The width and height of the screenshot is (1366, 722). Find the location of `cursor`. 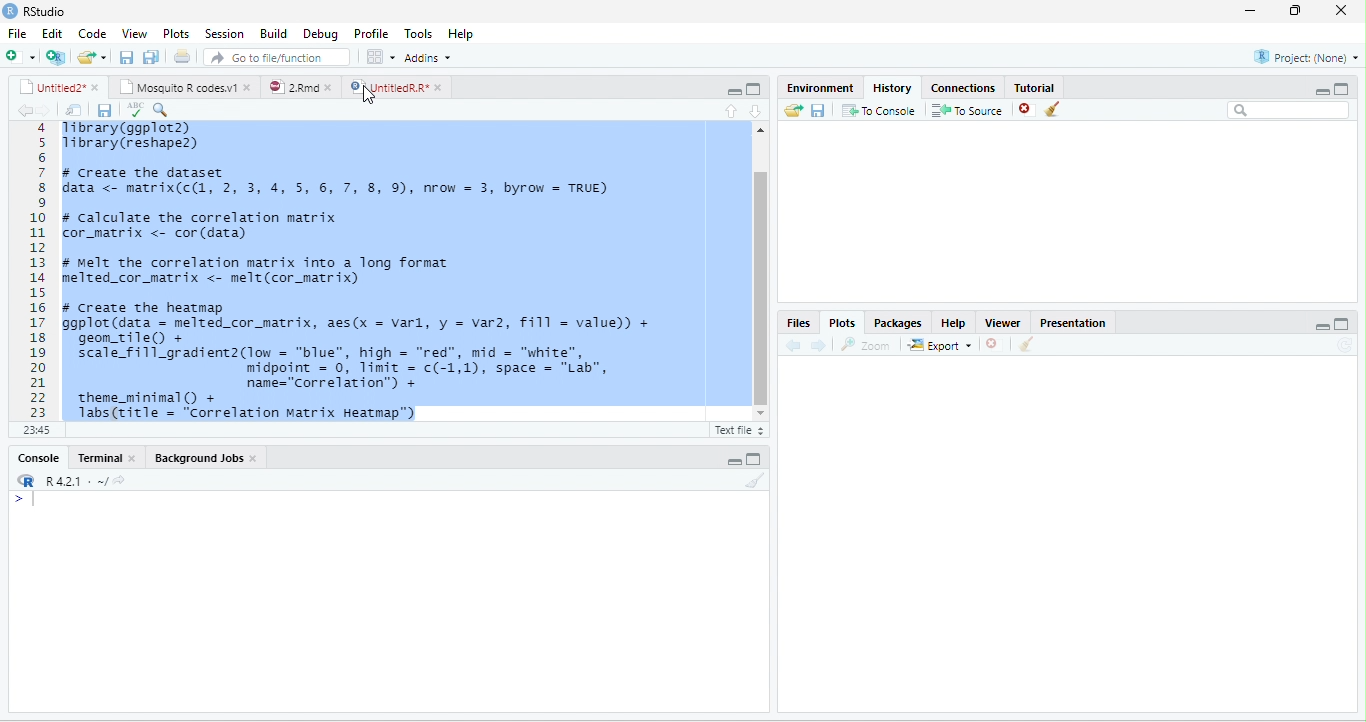

cursor is located at coordinates (377, 94).